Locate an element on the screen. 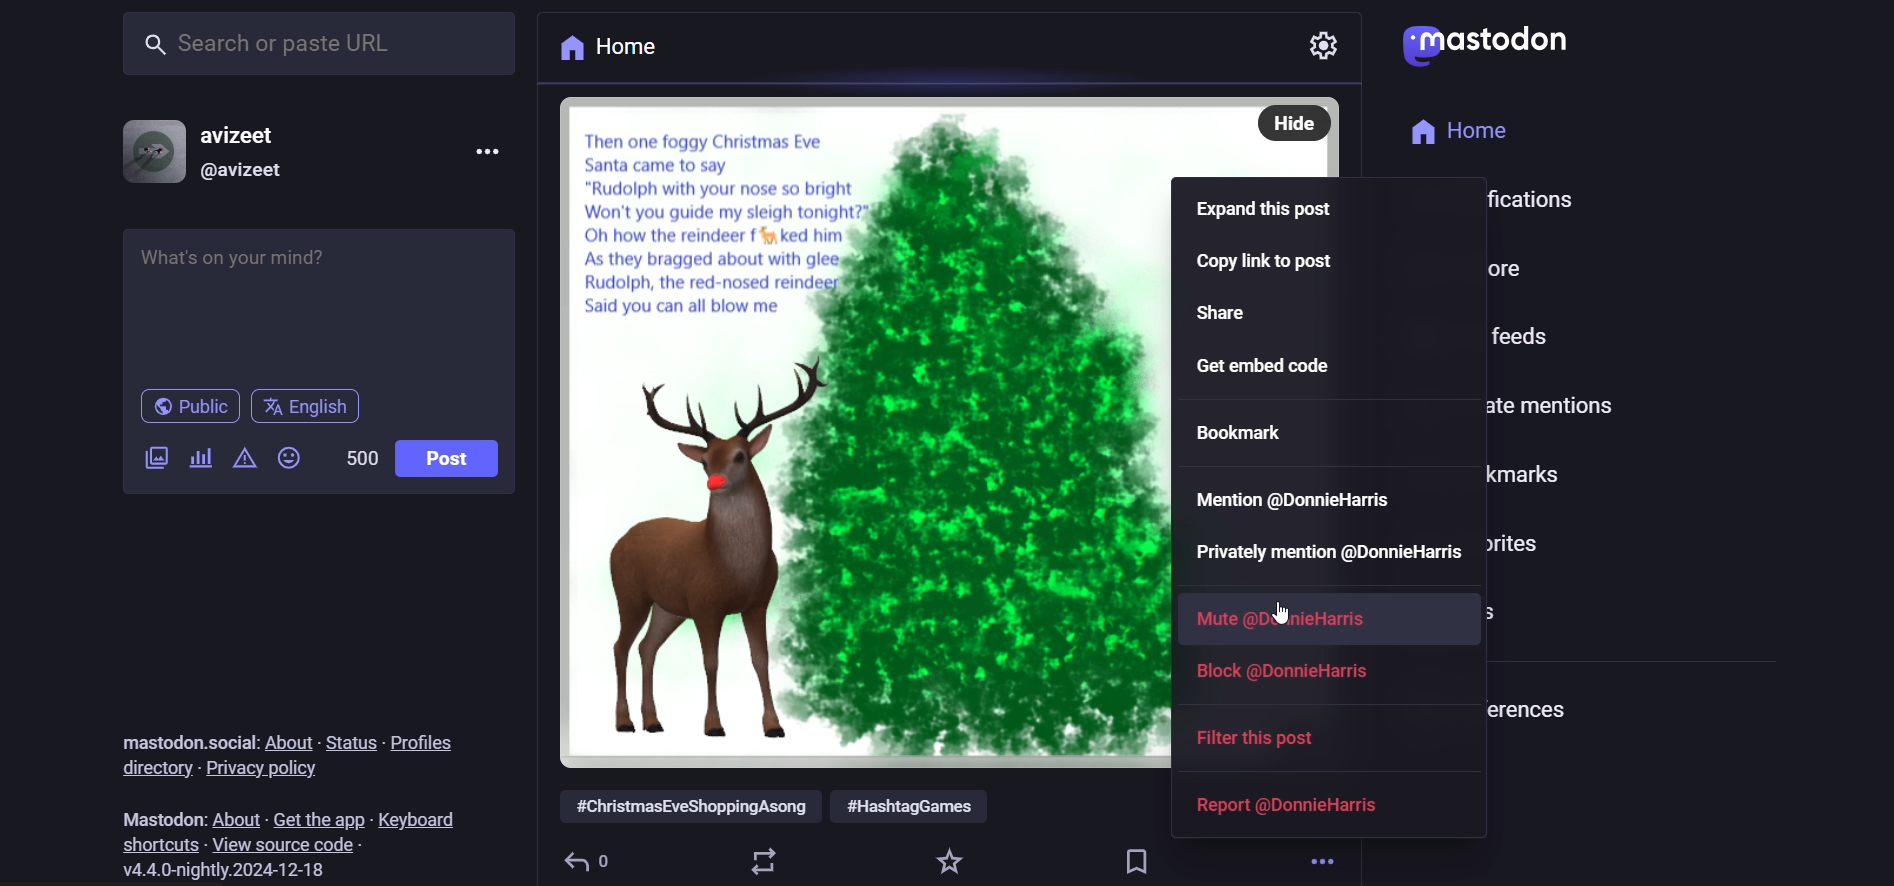 The height and width of the screenshot is (886, 1894). source code is located at coordinates (290, 846).